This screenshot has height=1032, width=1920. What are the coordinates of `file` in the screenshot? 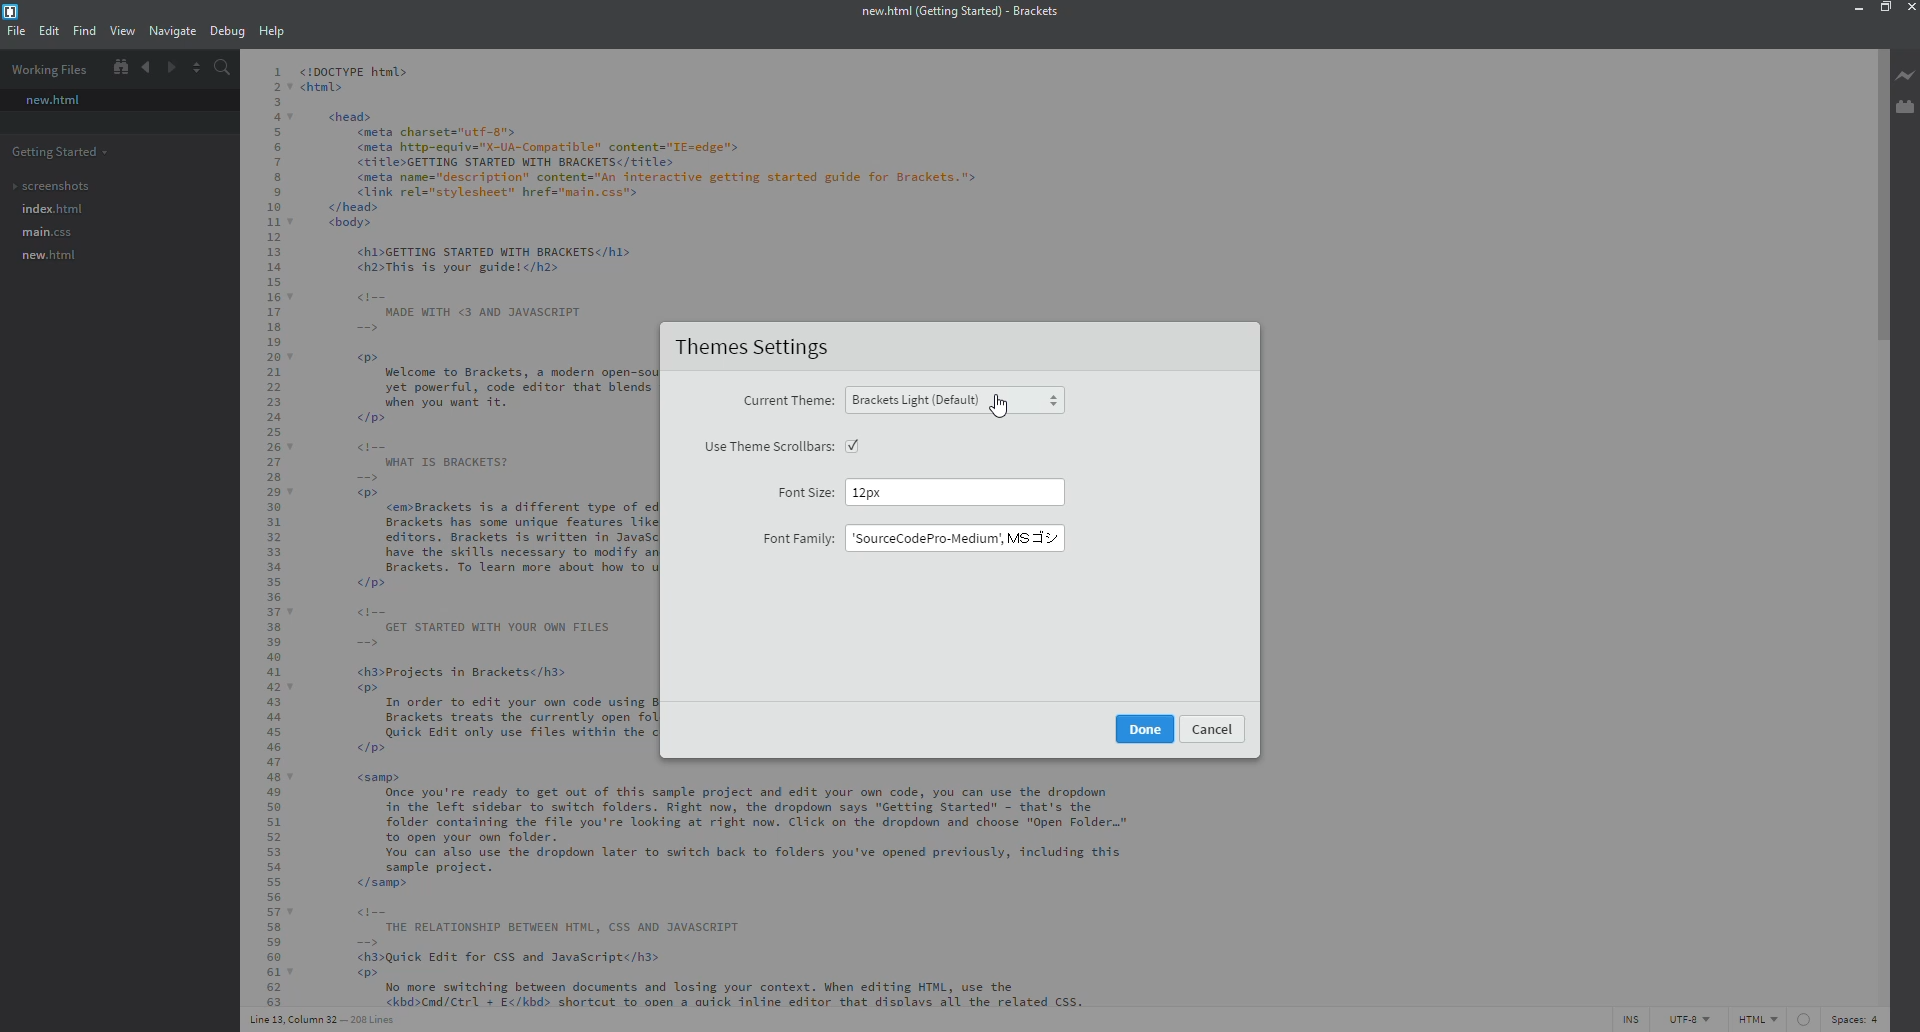 It's located at (15, 30).